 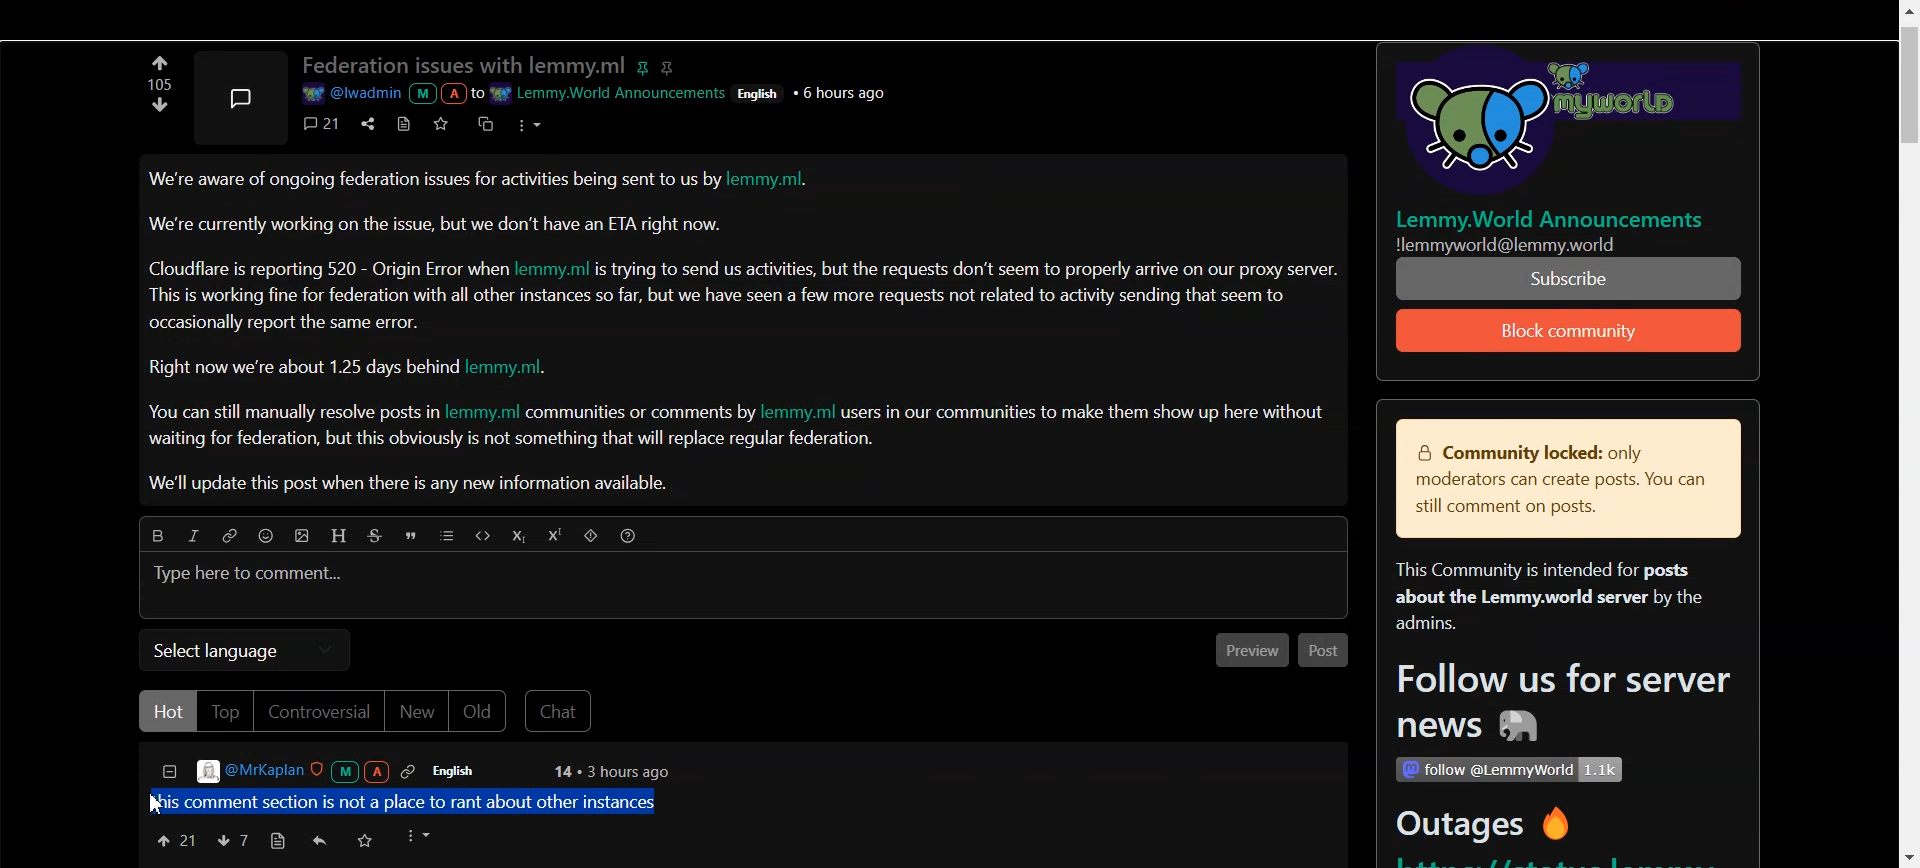 I want to click on Bold, so click(x=152, y=533).